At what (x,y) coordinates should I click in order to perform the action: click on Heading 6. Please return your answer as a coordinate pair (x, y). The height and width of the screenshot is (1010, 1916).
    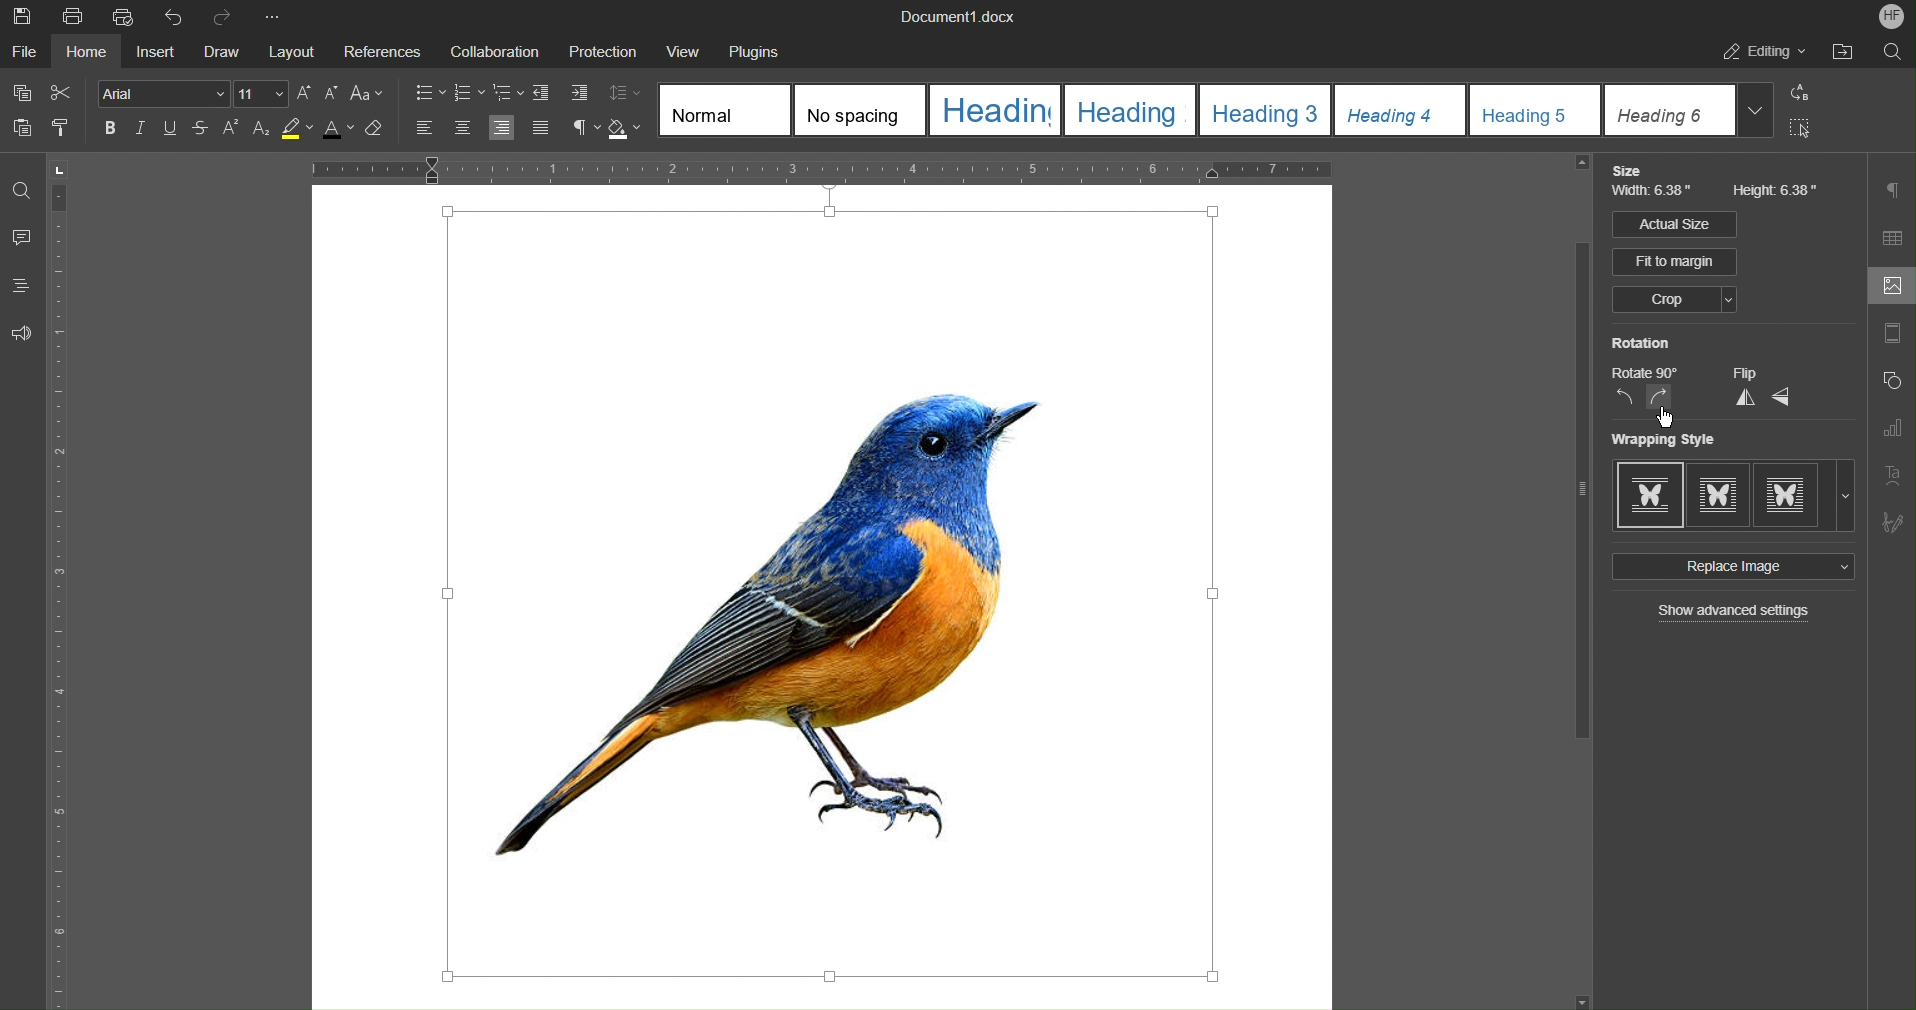
    Looking at the image, I should click on (1691, 110).